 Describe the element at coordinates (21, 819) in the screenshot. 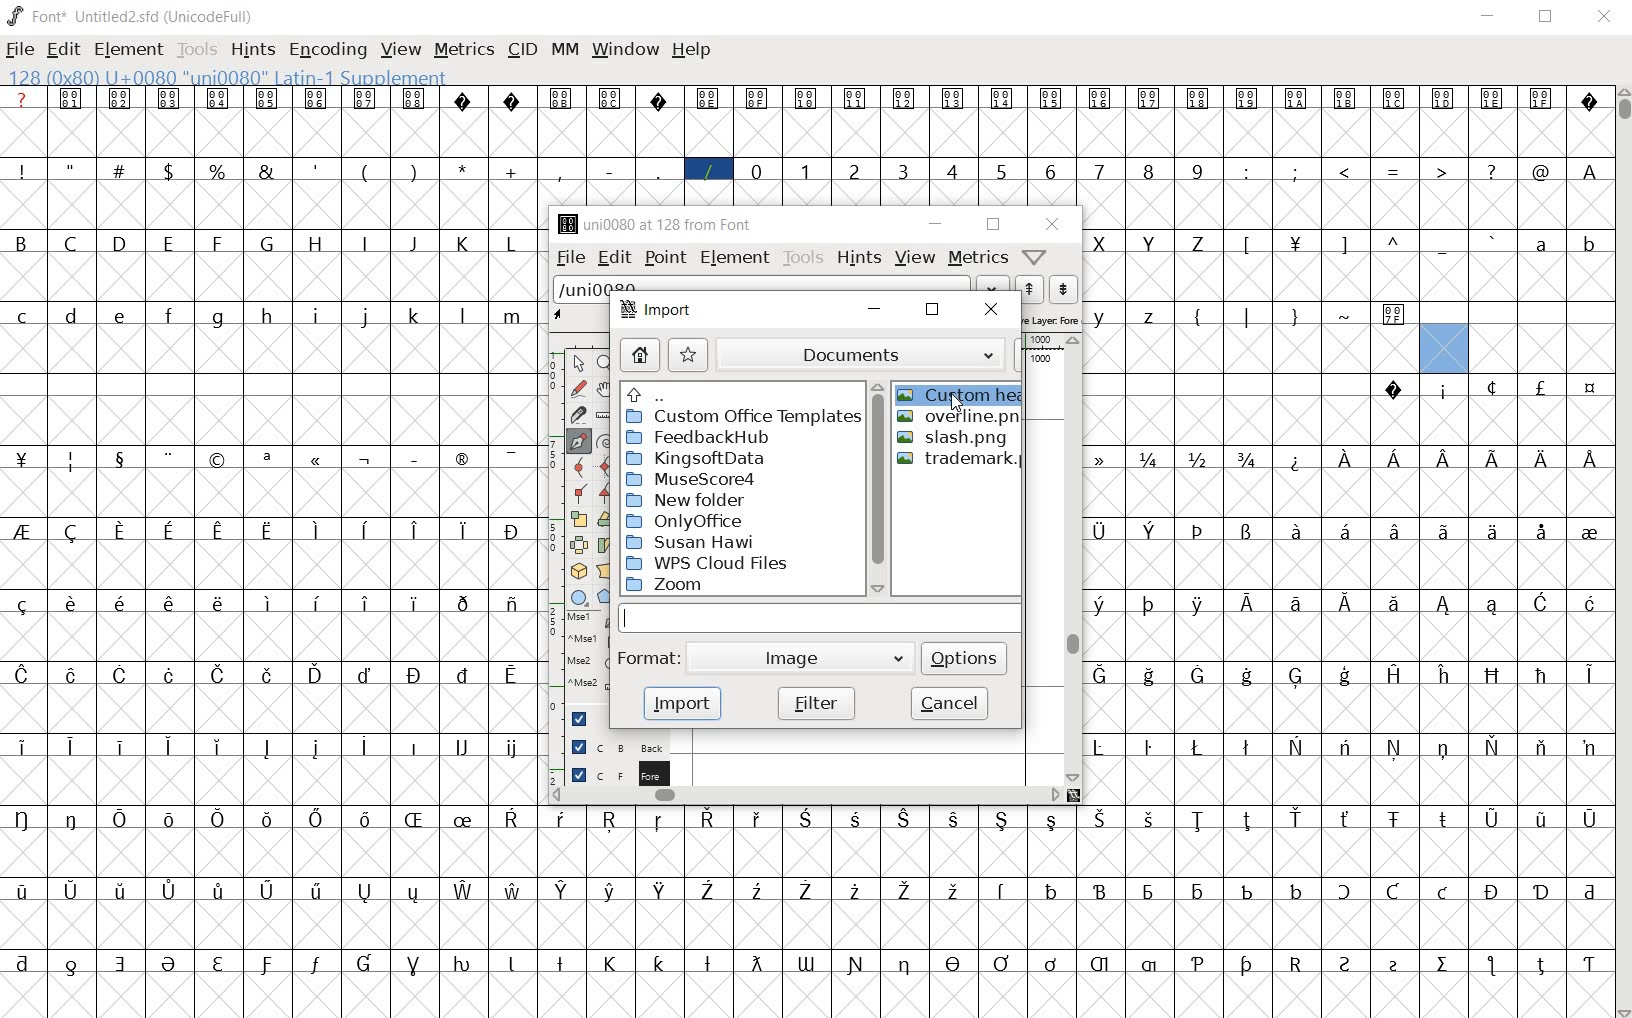

I see `glyph` at that location.